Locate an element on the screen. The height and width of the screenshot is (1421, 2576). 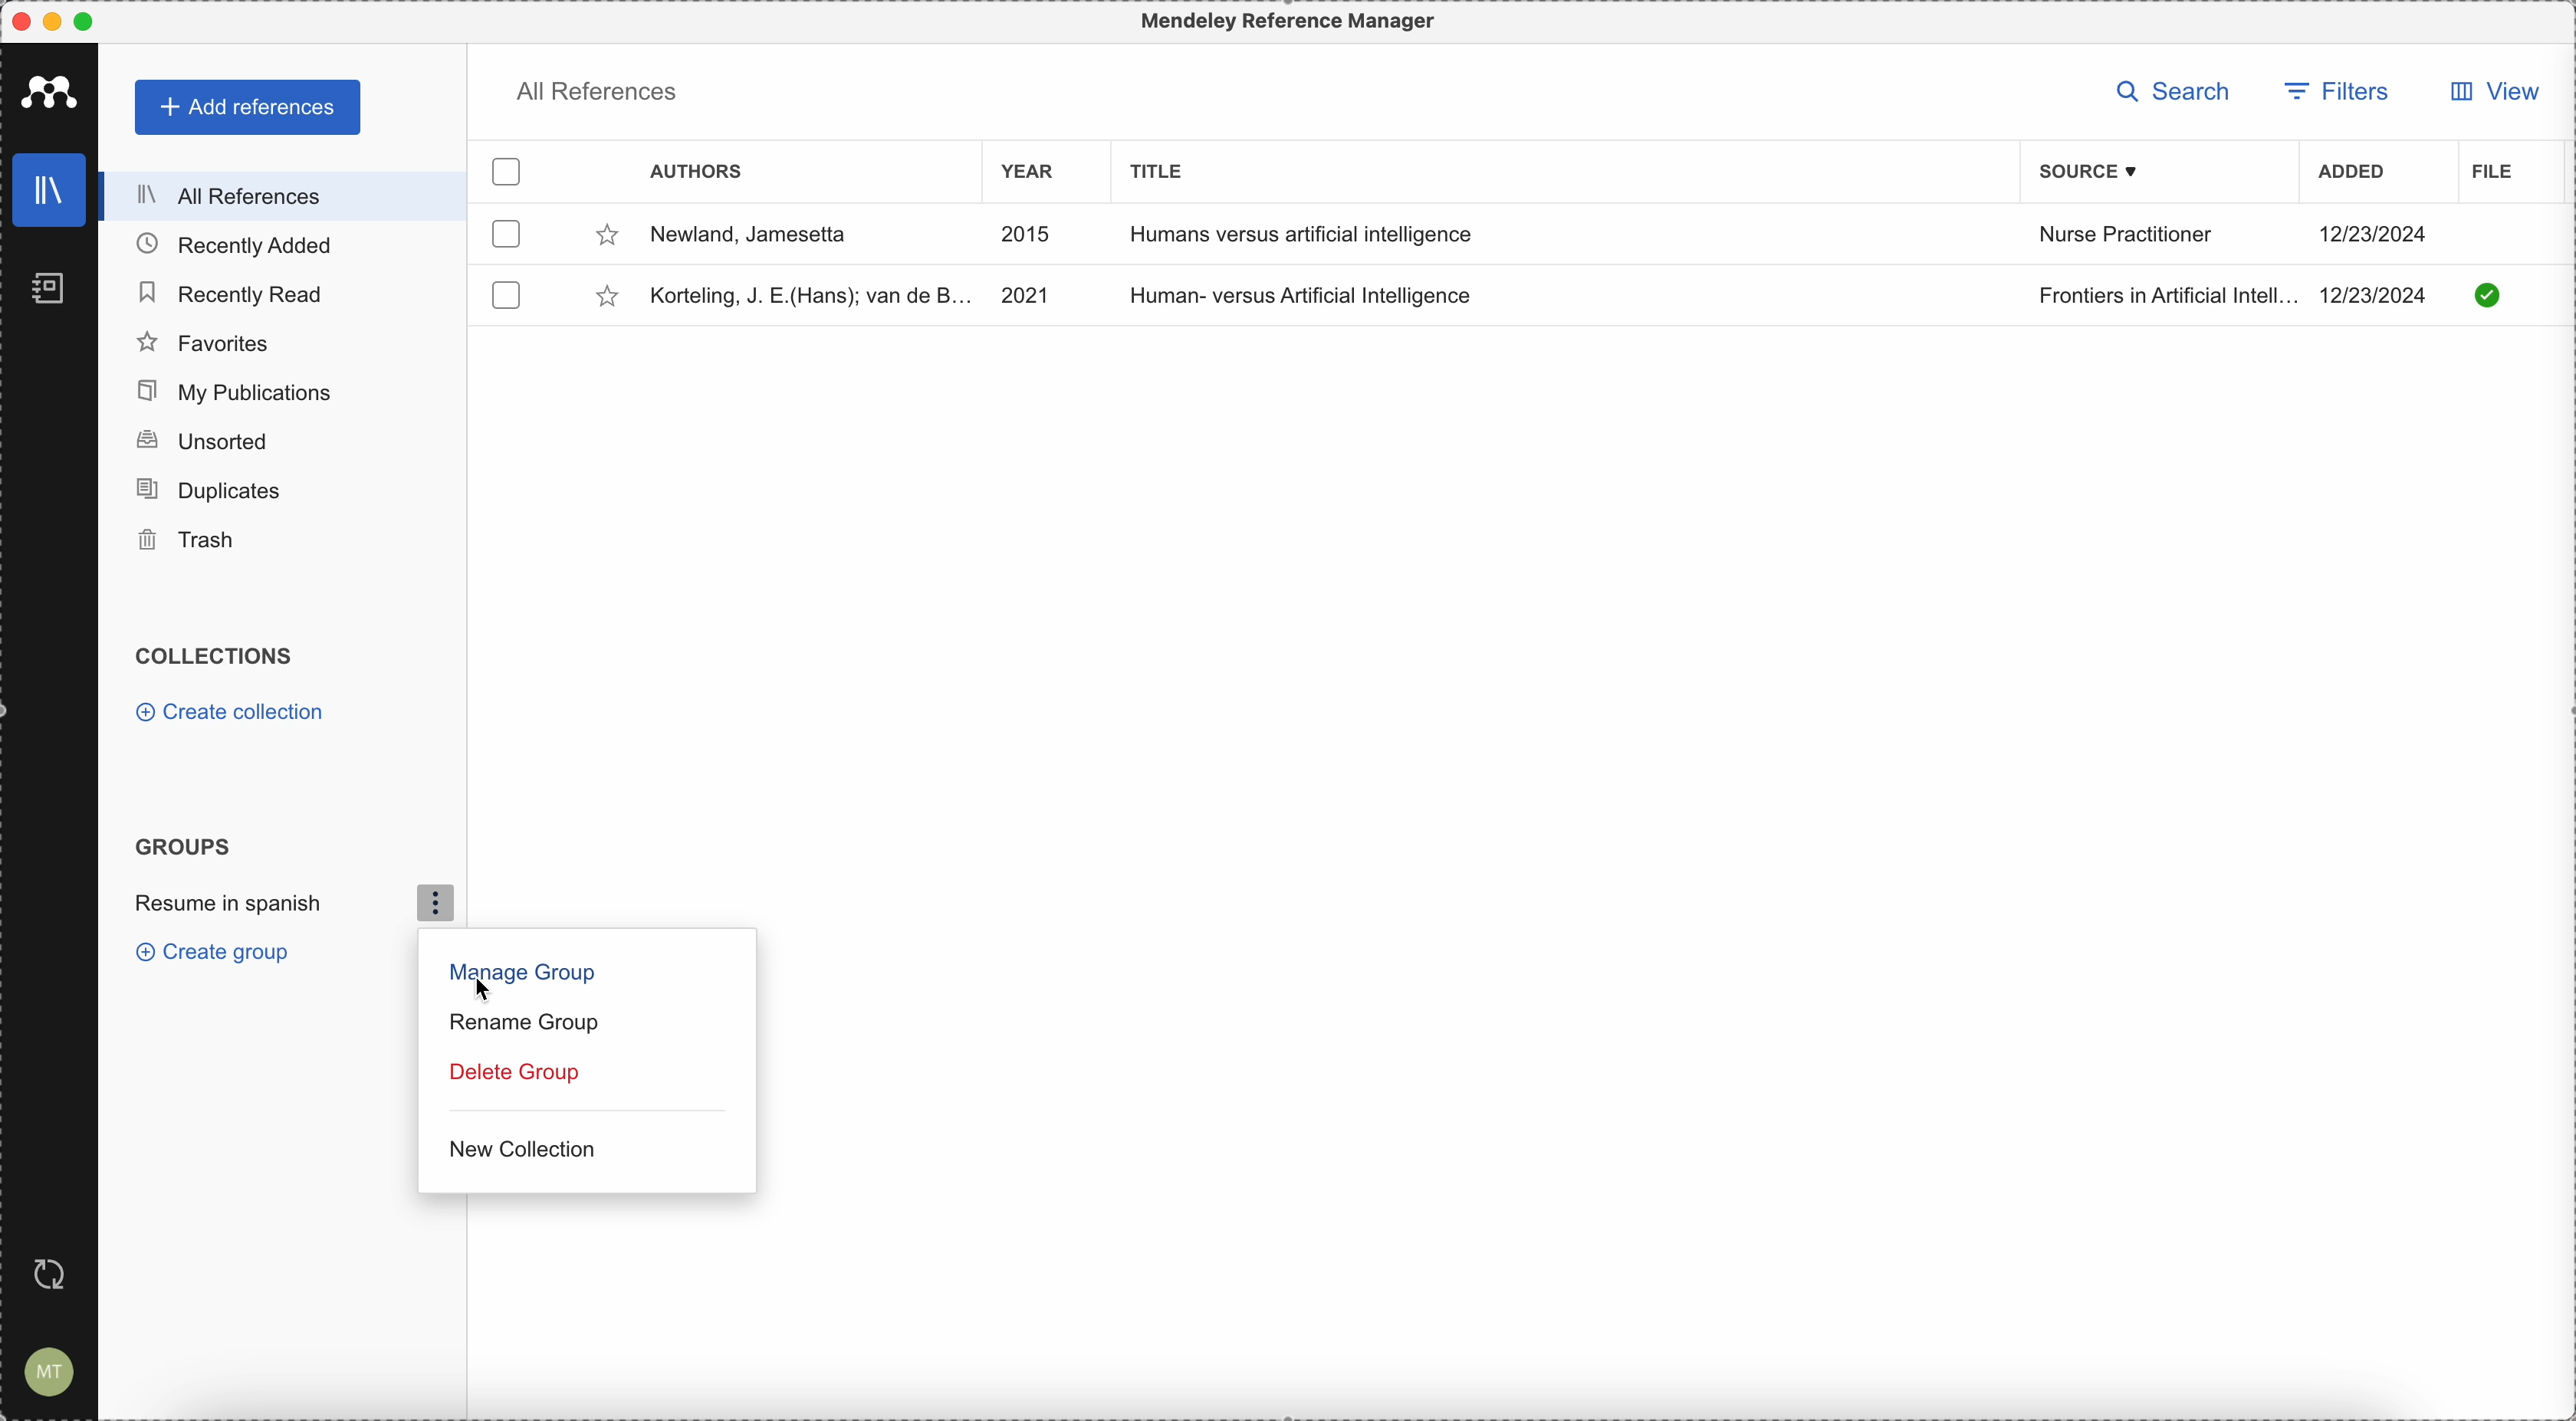
12/23/2024 is located at coordinates (2375, 233).